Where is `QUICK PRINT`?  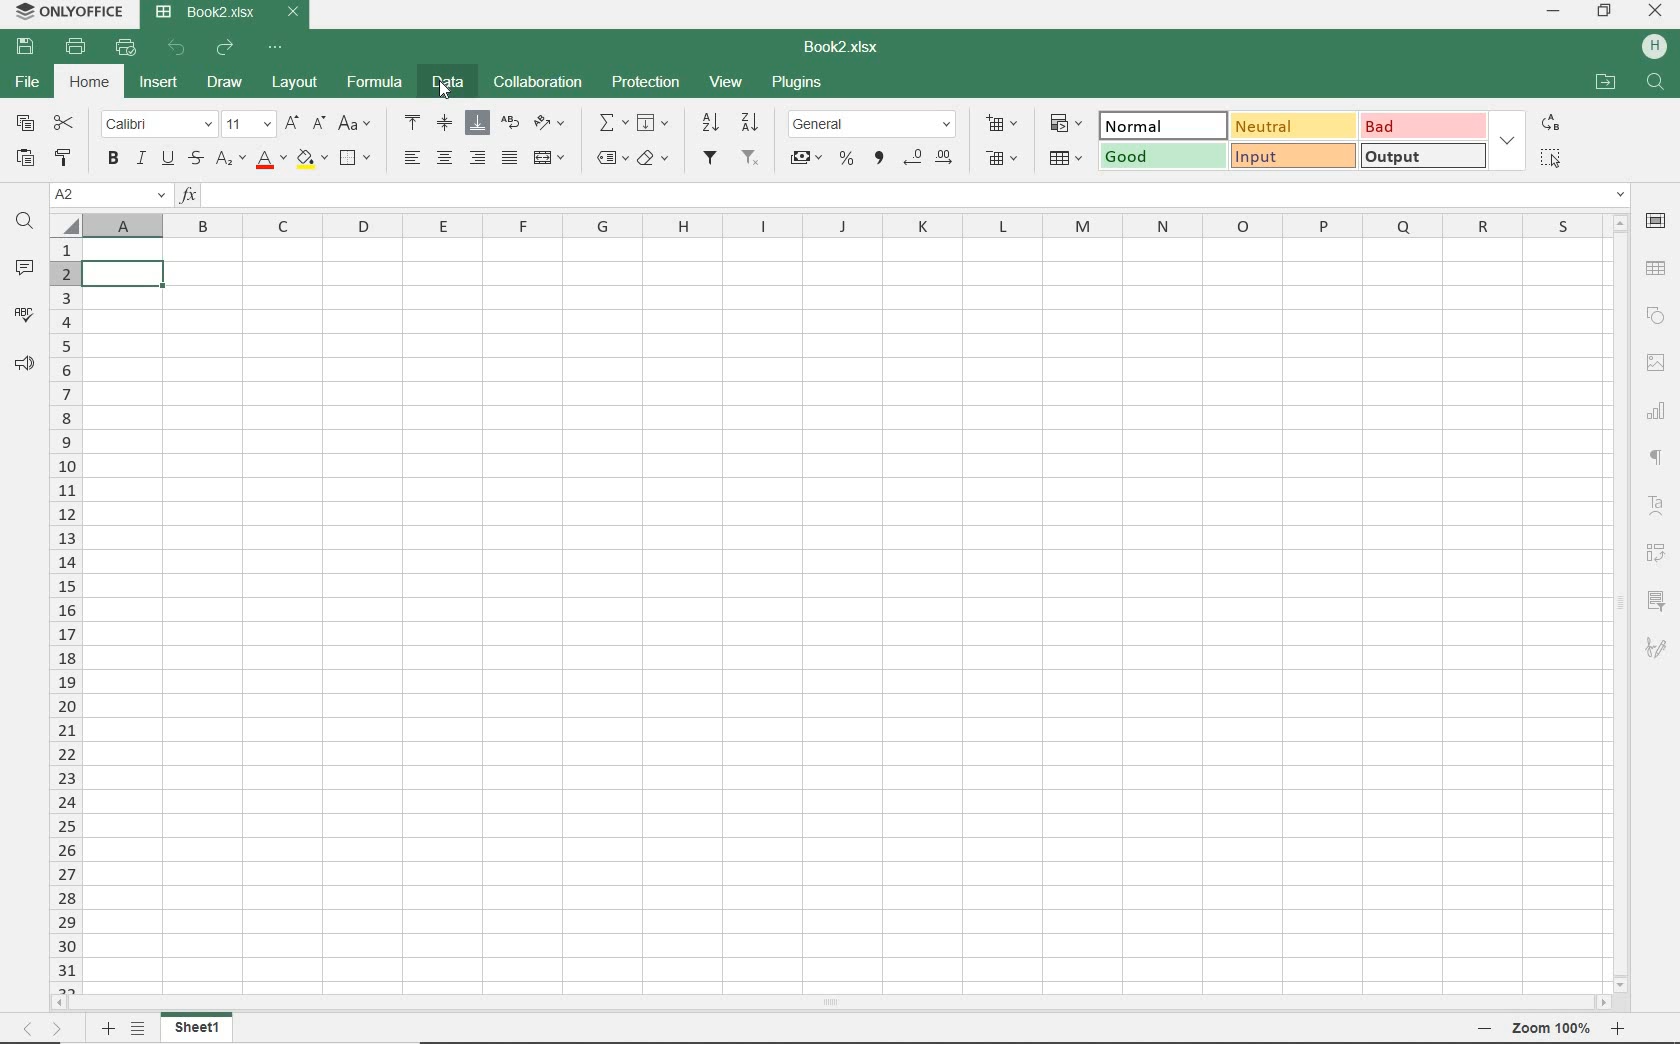 QUICK PRINT is located at coordinates (123, 45).